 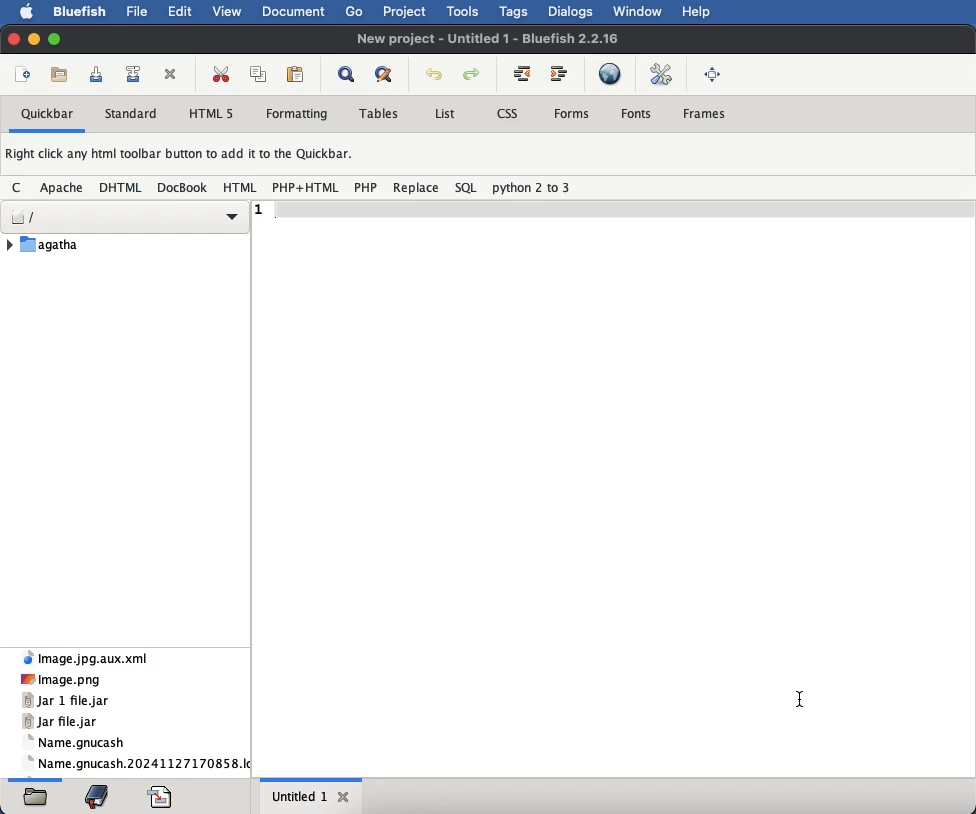 I want to click on show find bar, so click(x=347, y=76).